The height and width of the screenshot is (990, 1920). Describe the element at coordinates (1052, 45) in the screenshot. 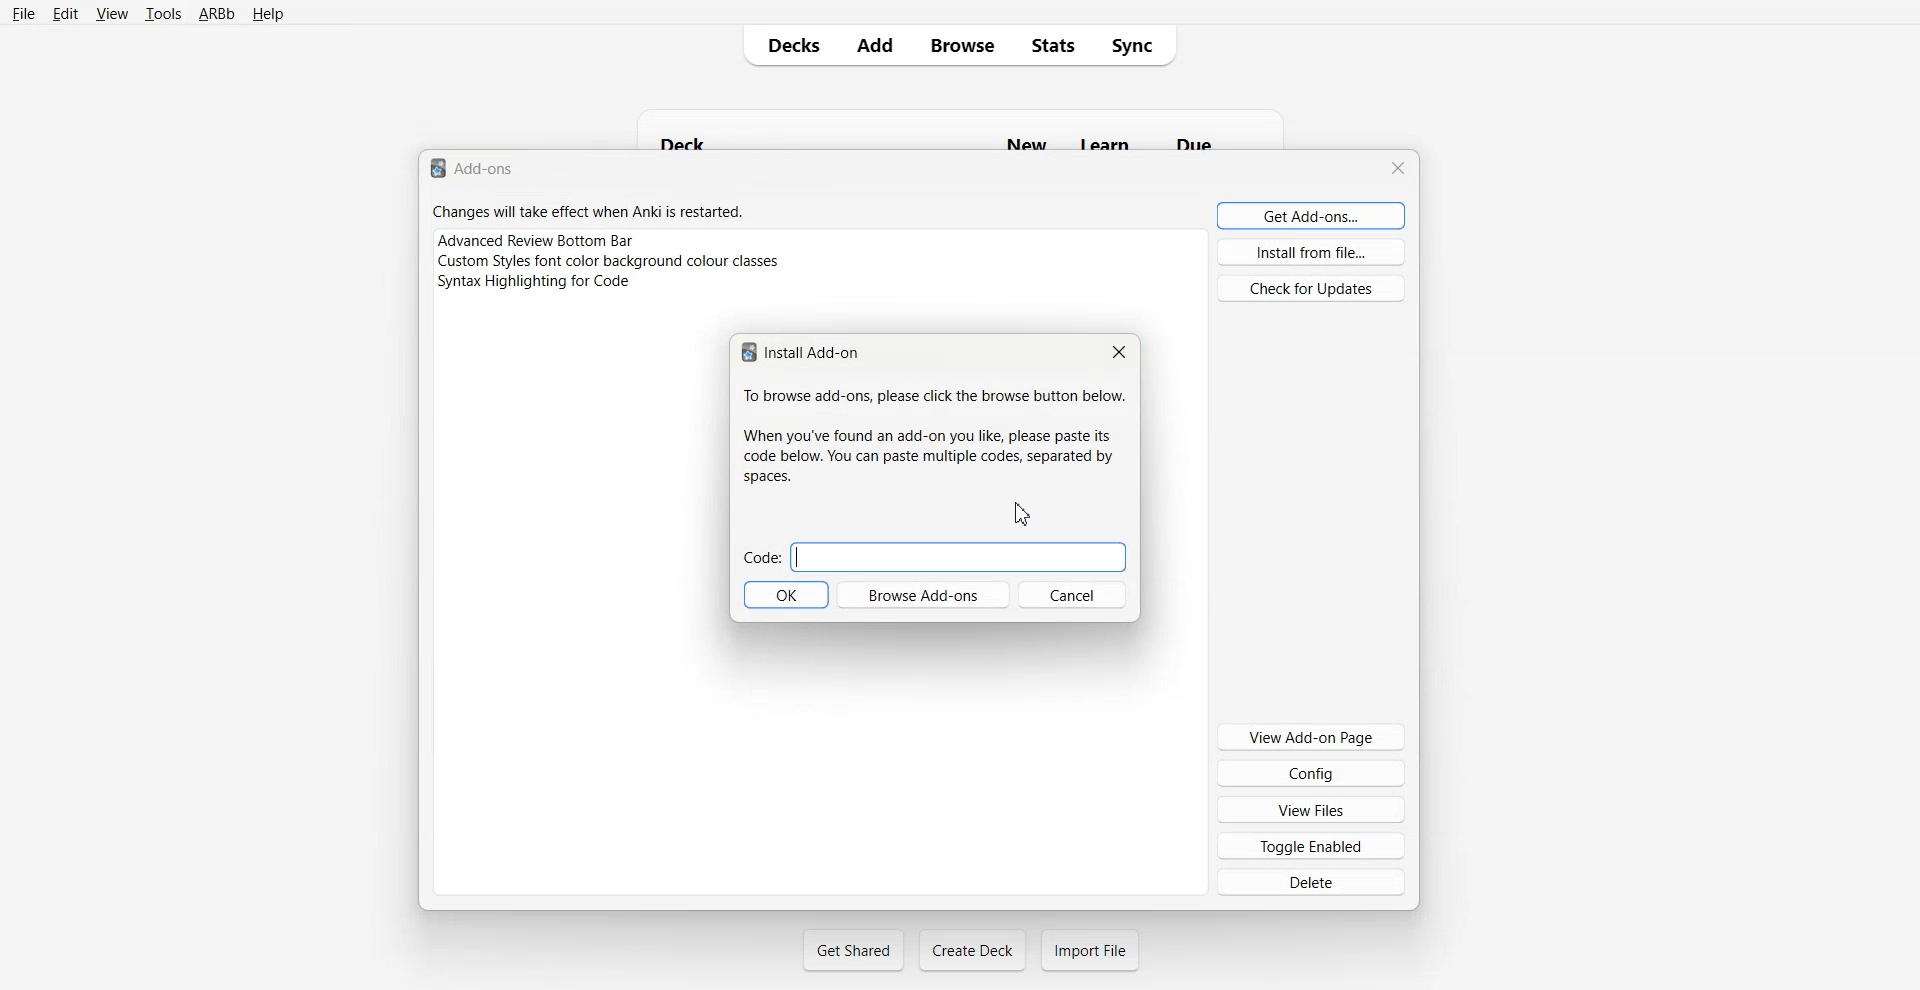

I see `Stats` at that location.